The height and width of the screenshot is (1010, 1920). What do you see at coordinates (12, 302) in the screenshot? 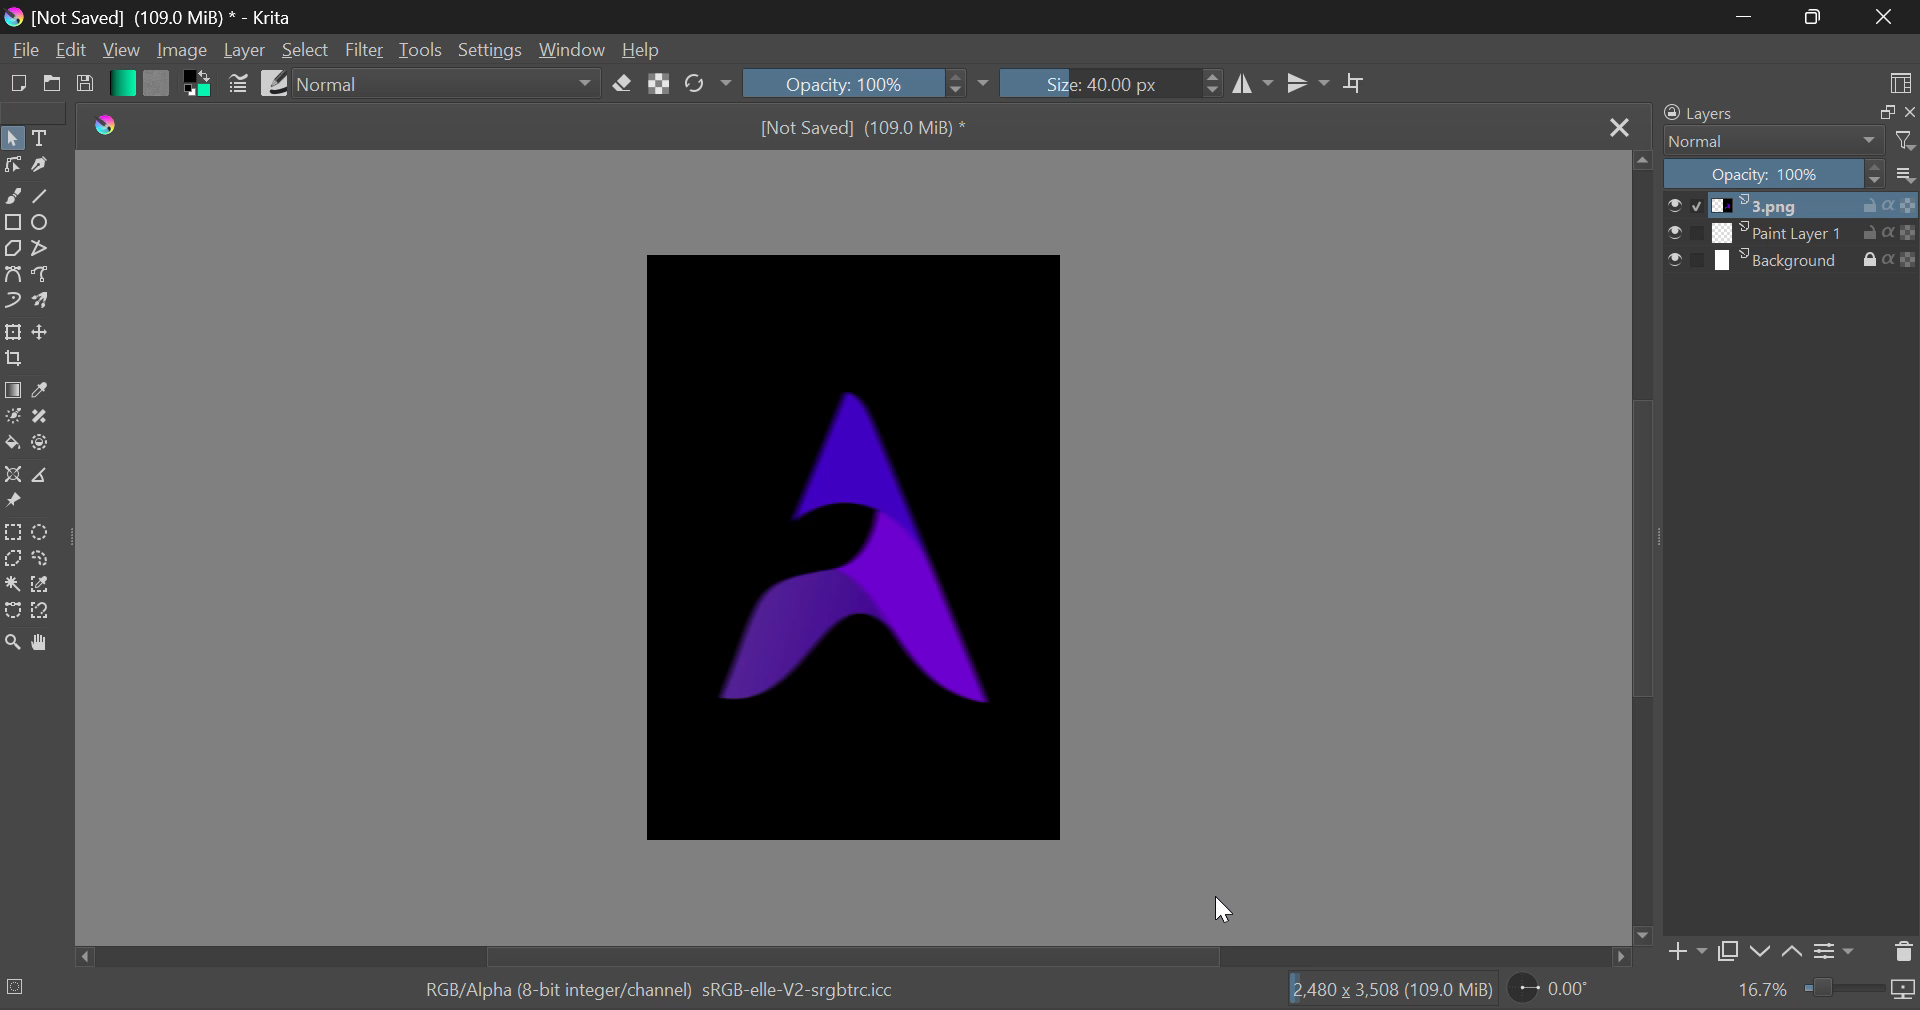
I see `Dynamic Brush` at bounding box center [12, 302].